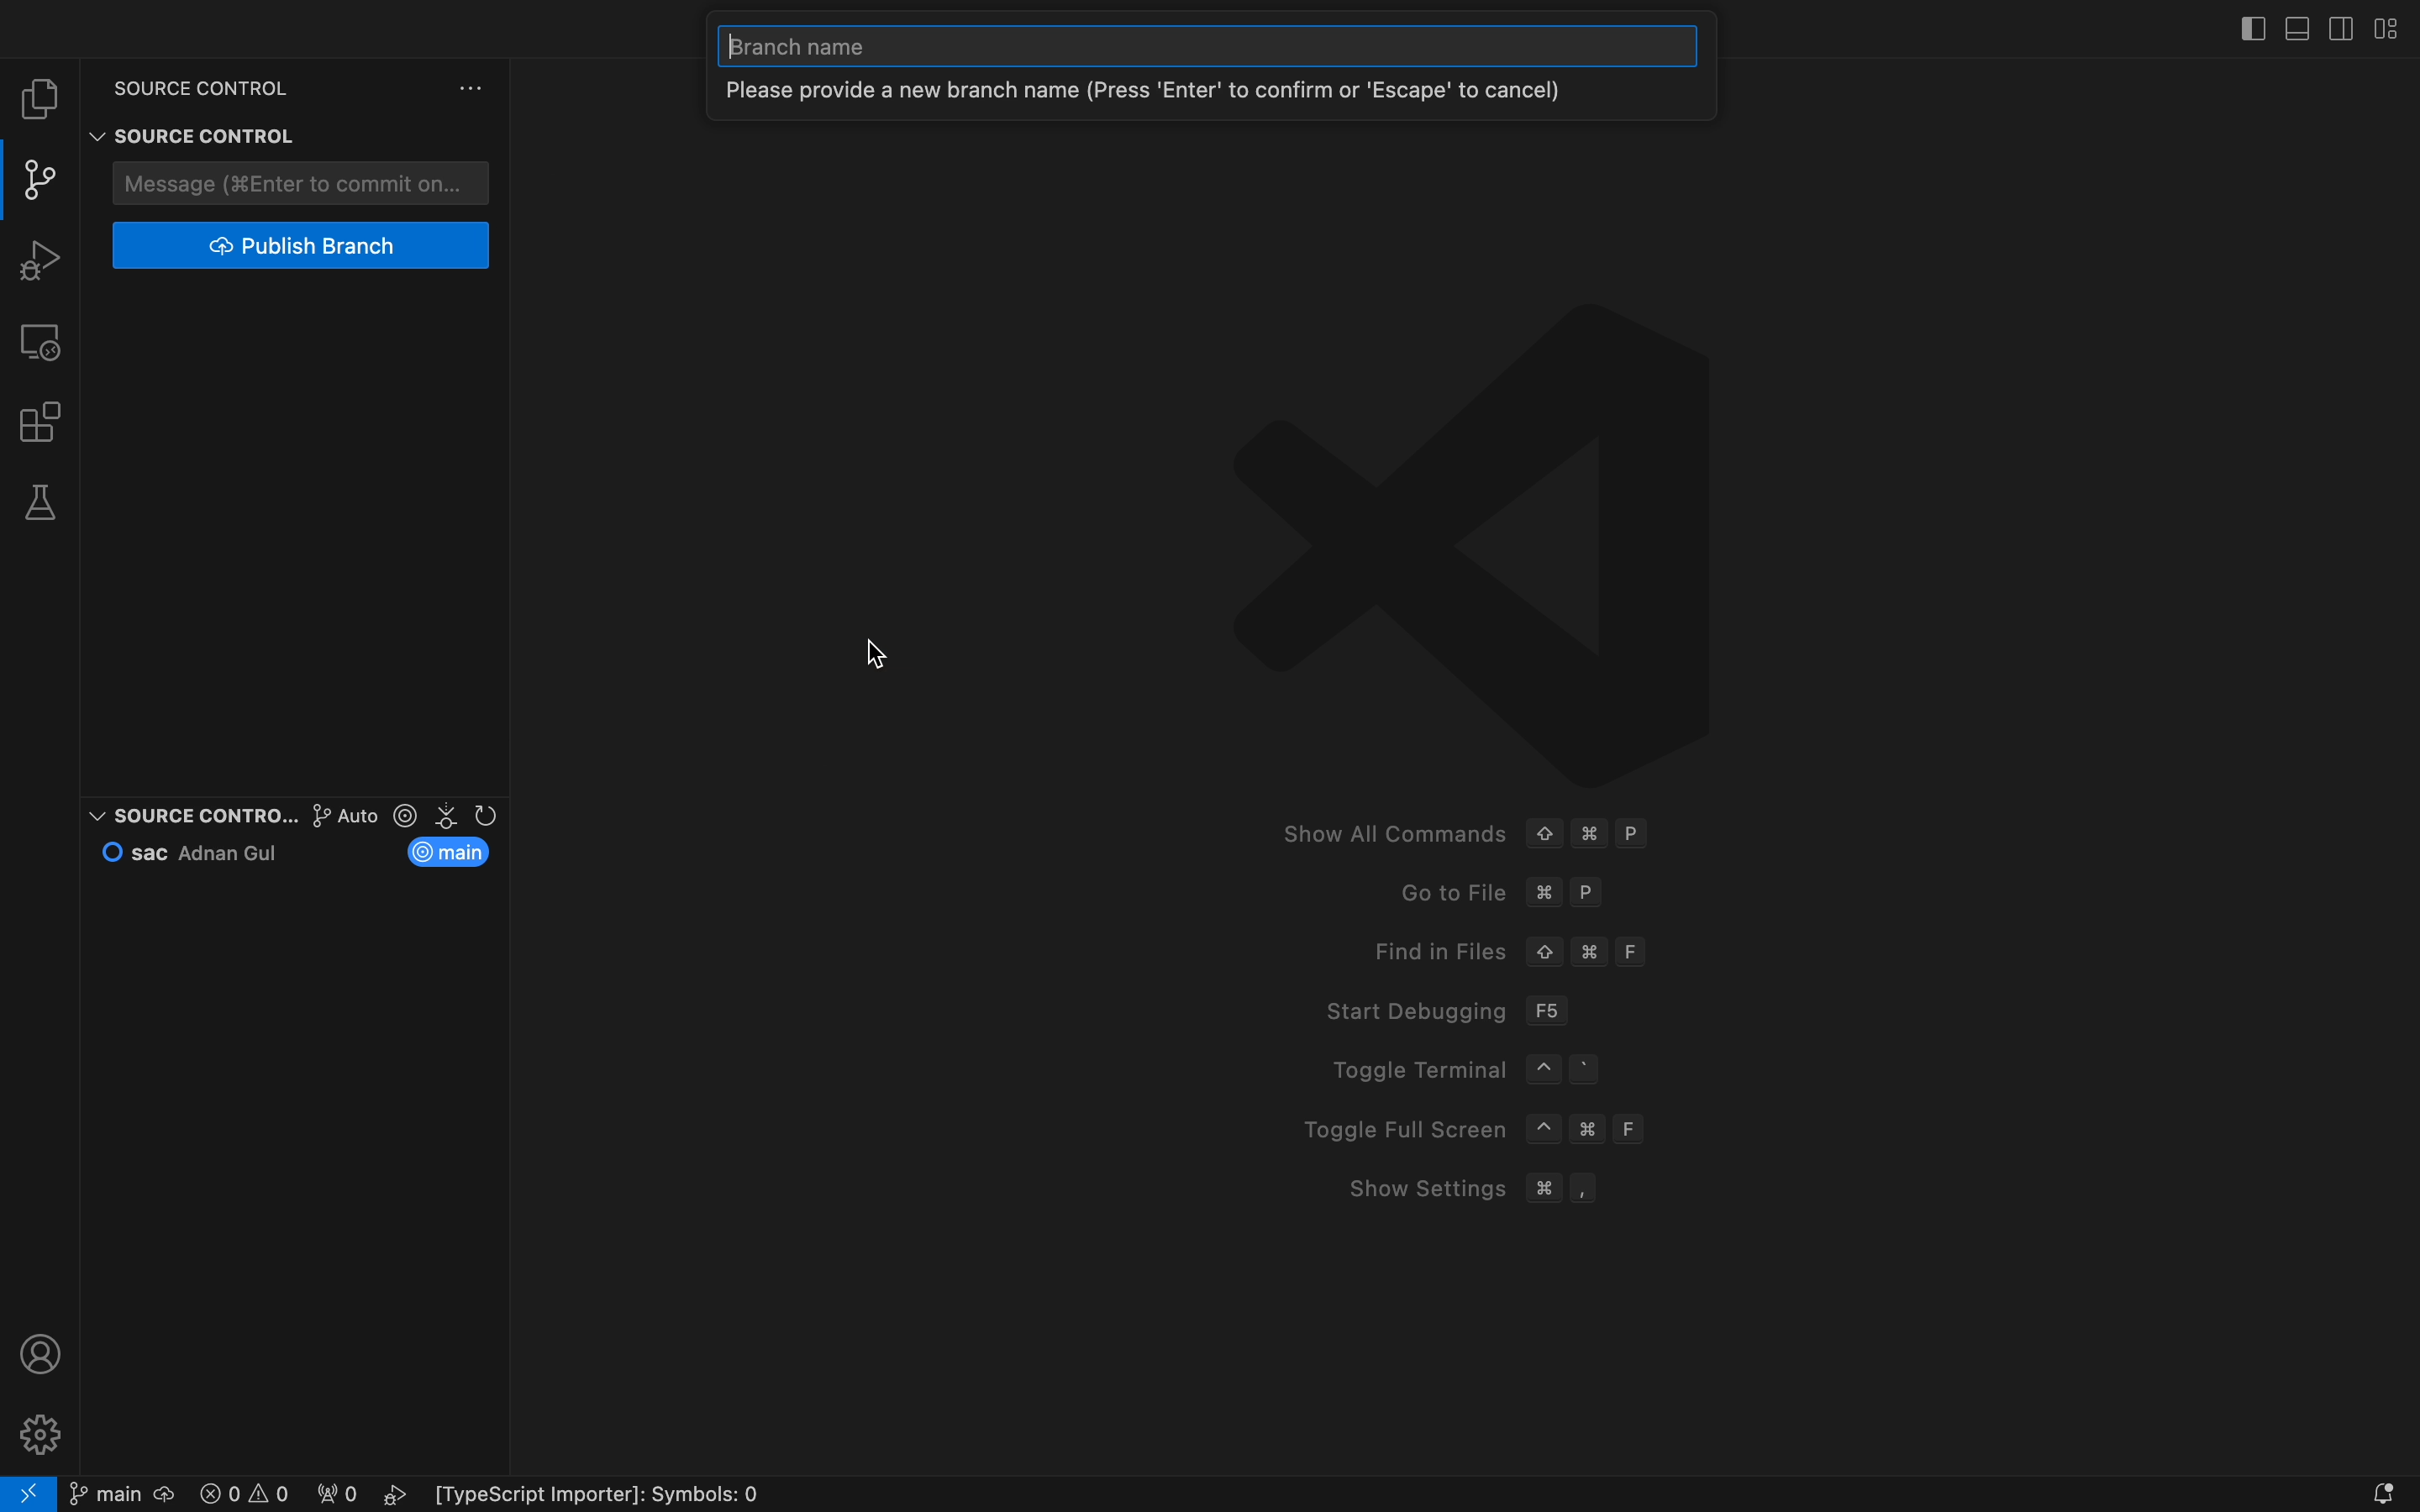  What do you see at coordinates (1425, 771) in the screenshot?
I see `welcome screen` at bounding box center [1425, 771].